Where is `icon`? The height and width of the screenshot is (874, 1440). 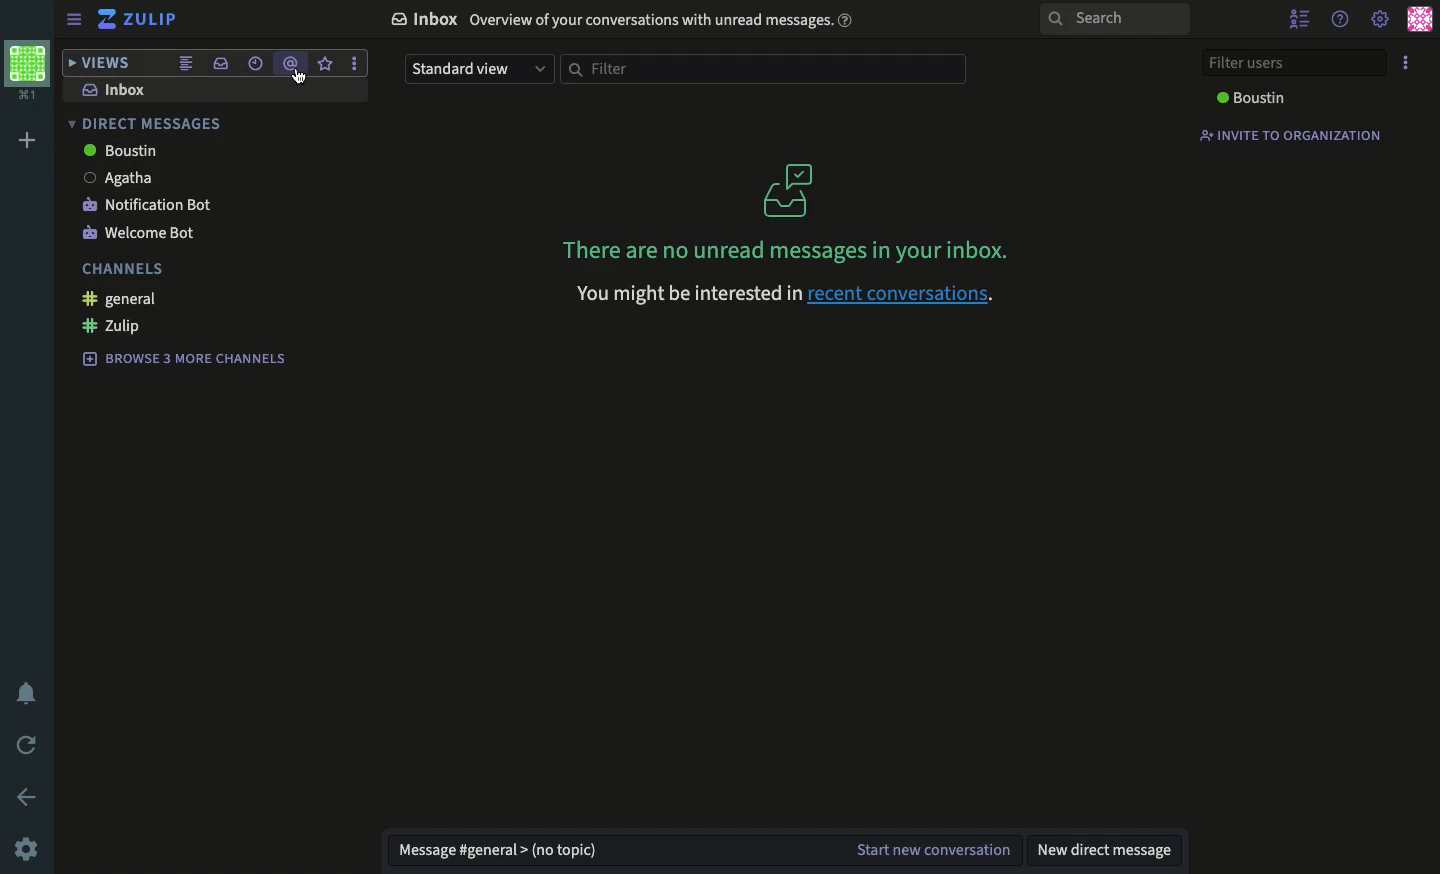 icon is located at coordinates (790, 185).